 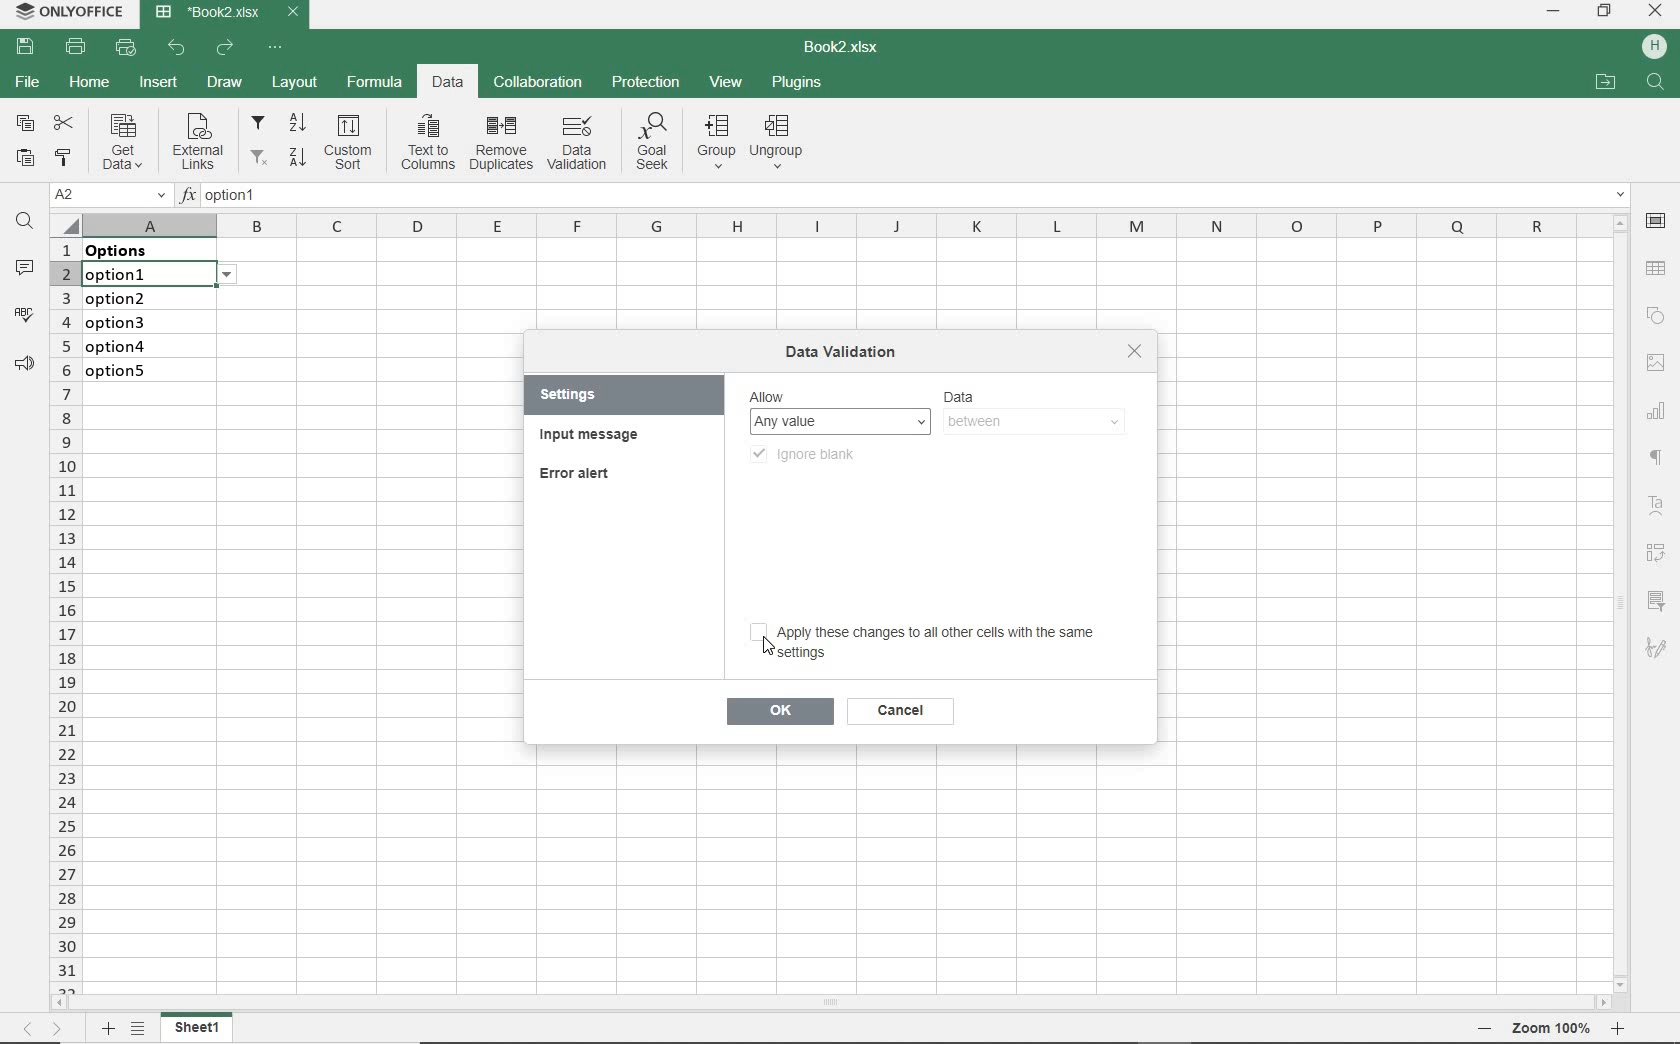 I want to click on COLUMNS, so click(x=842, y=224).